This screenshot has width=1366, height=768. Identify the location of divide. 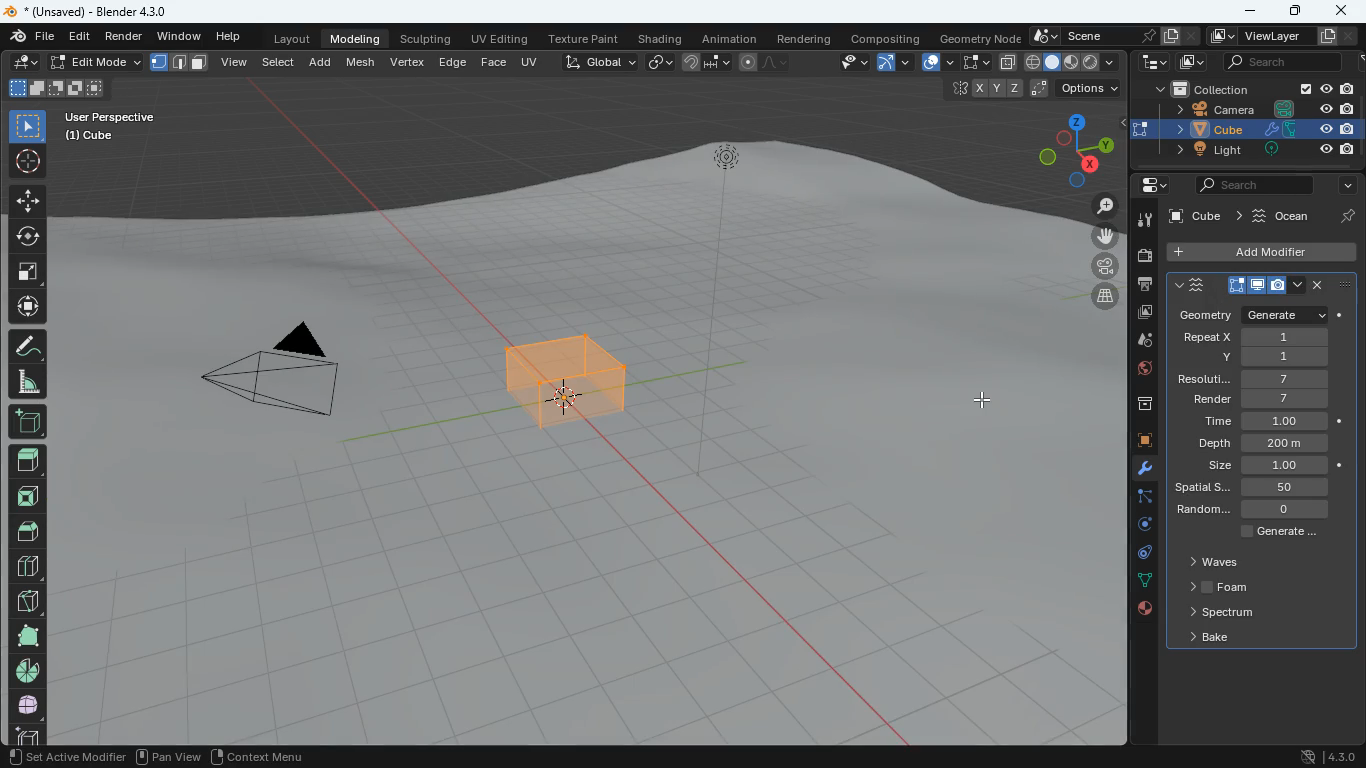
(29, 565).